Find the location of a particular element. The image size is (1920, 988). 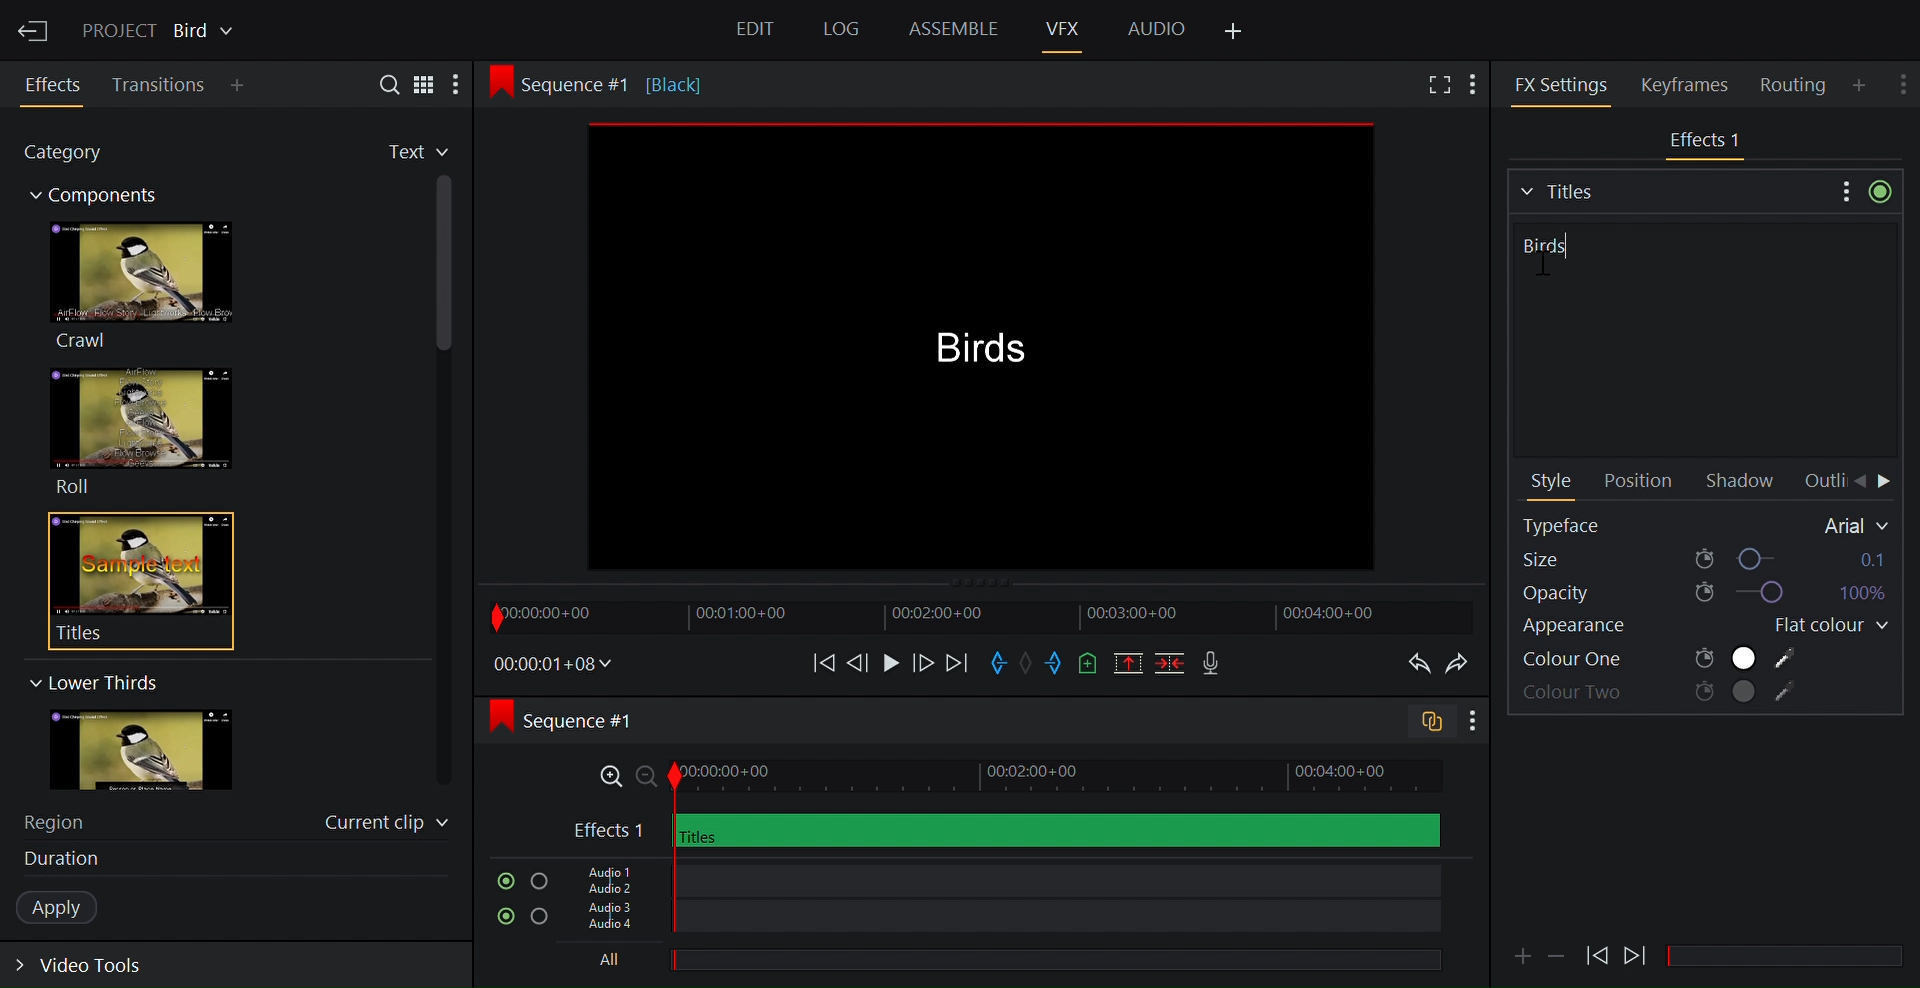

Remove all marked sections is located at coordinates (1130, 666).